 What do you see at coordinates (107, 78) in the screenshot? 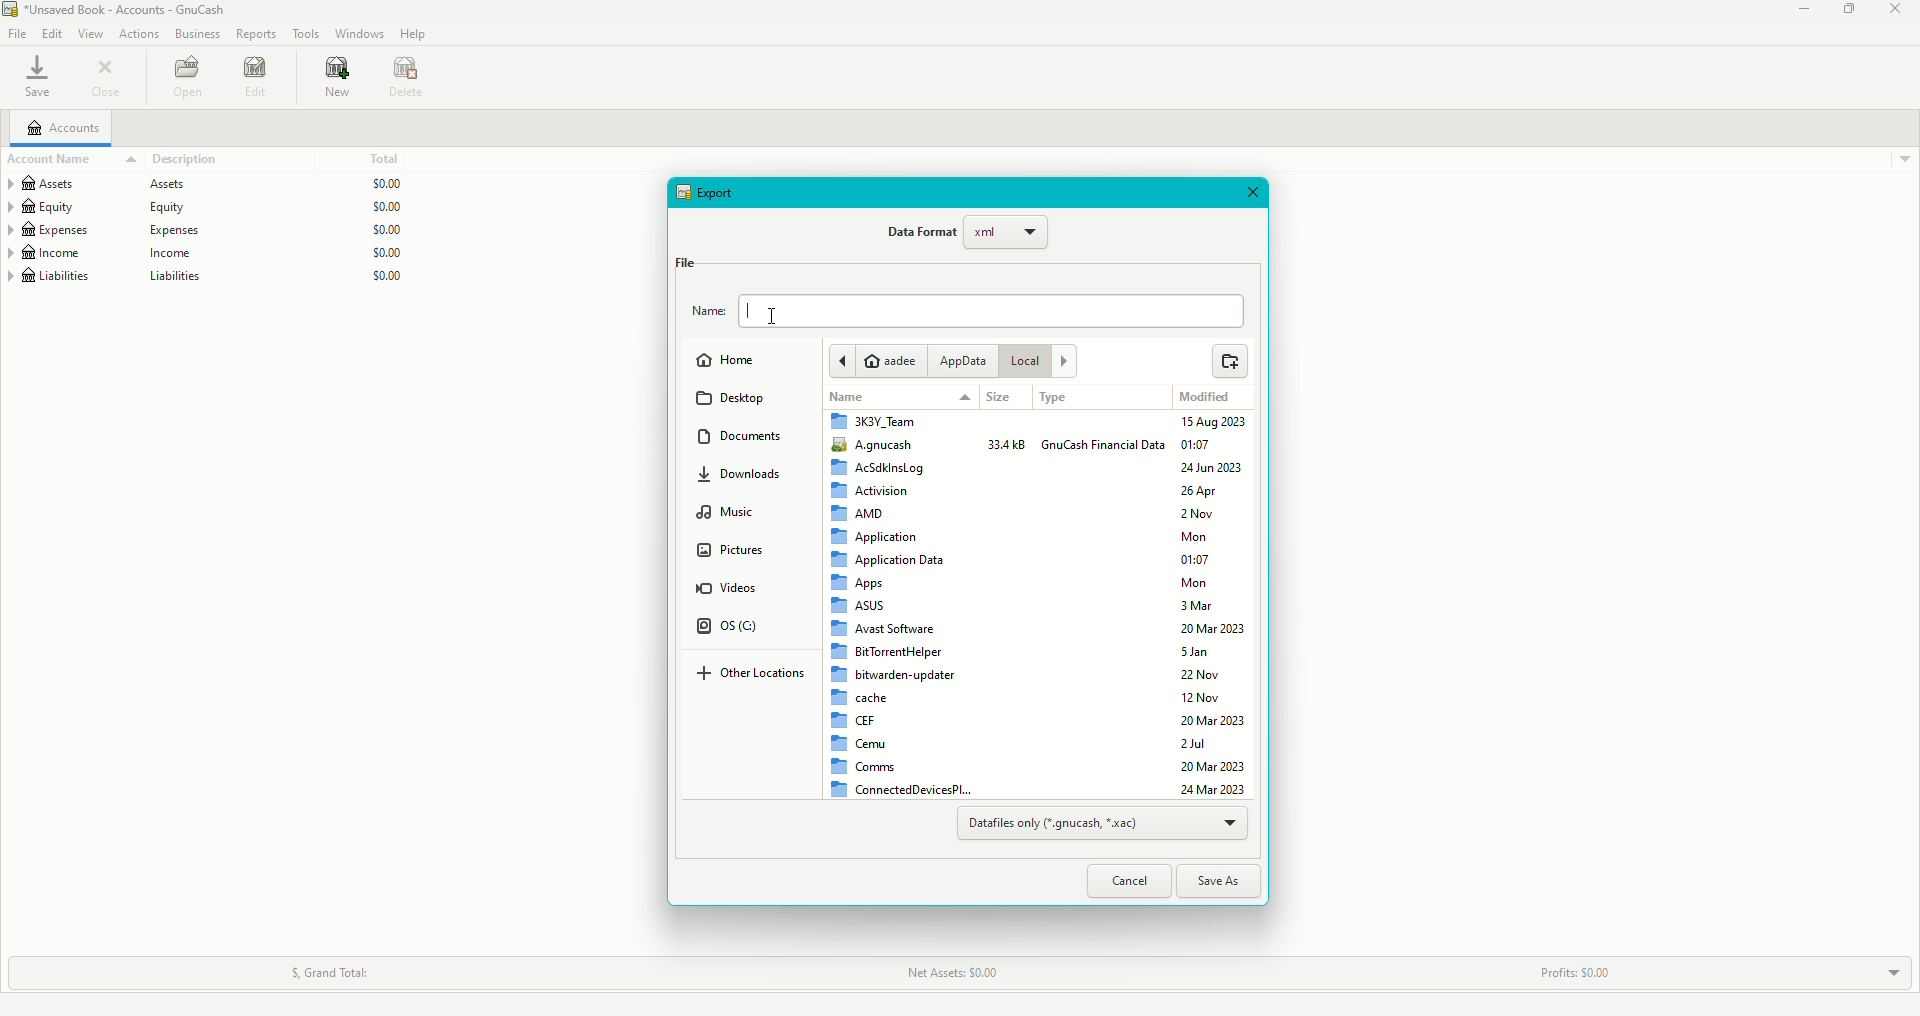
I see `Close` at bounding box center [107, 78].